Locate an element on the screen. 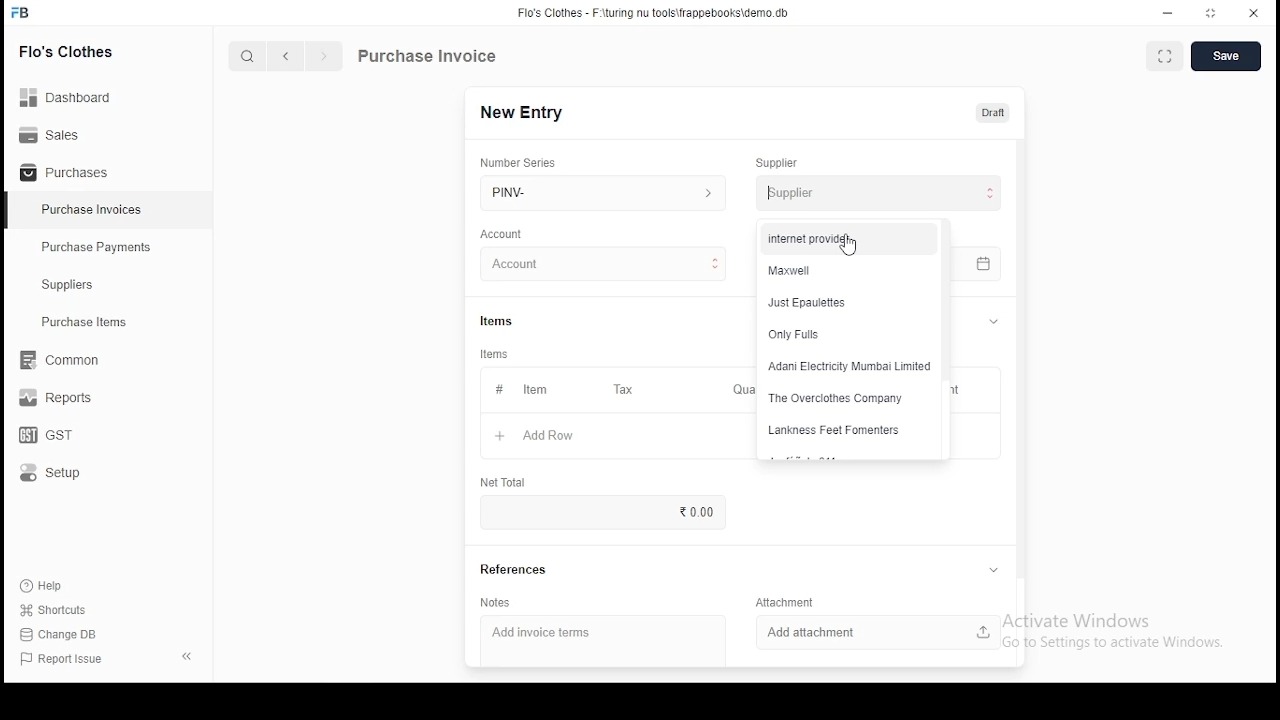  draft is located at coordinates (993, 112).